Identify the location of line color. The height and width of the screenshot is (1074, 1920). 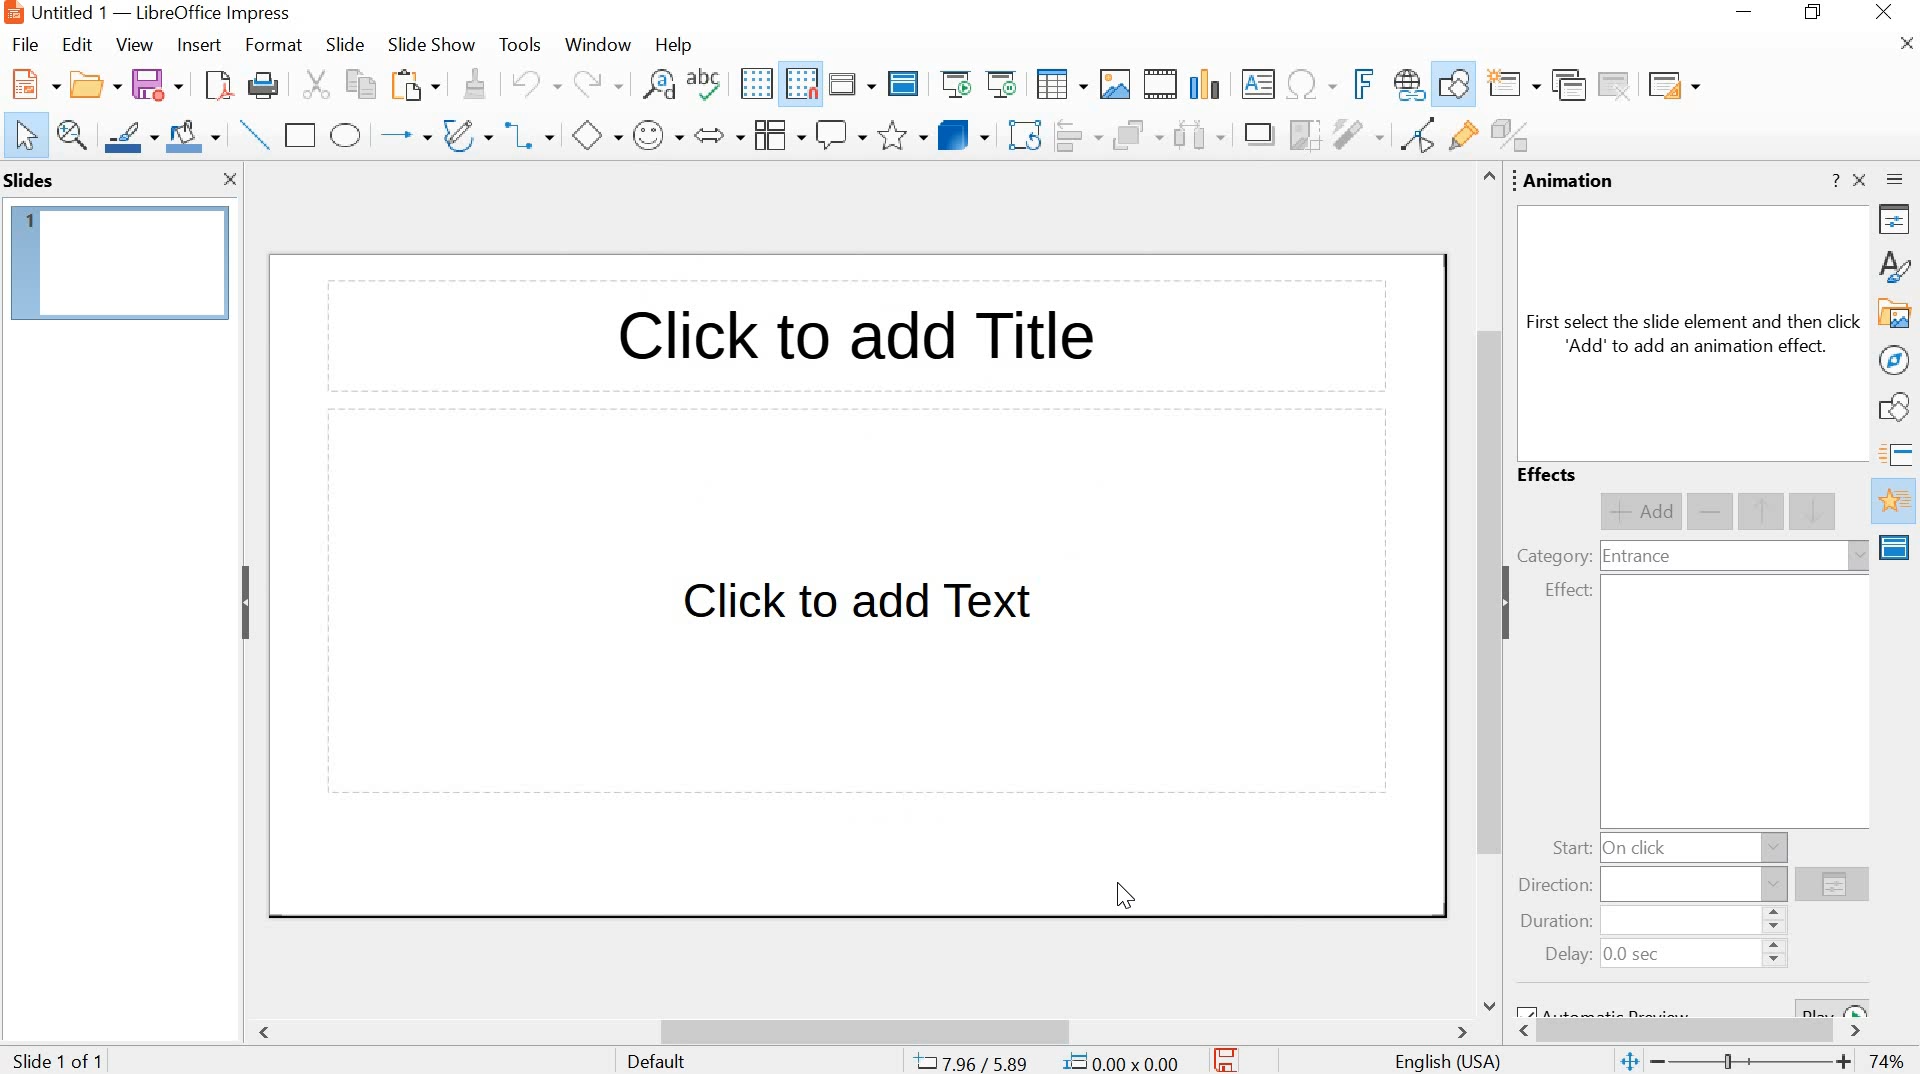
(131, 135).